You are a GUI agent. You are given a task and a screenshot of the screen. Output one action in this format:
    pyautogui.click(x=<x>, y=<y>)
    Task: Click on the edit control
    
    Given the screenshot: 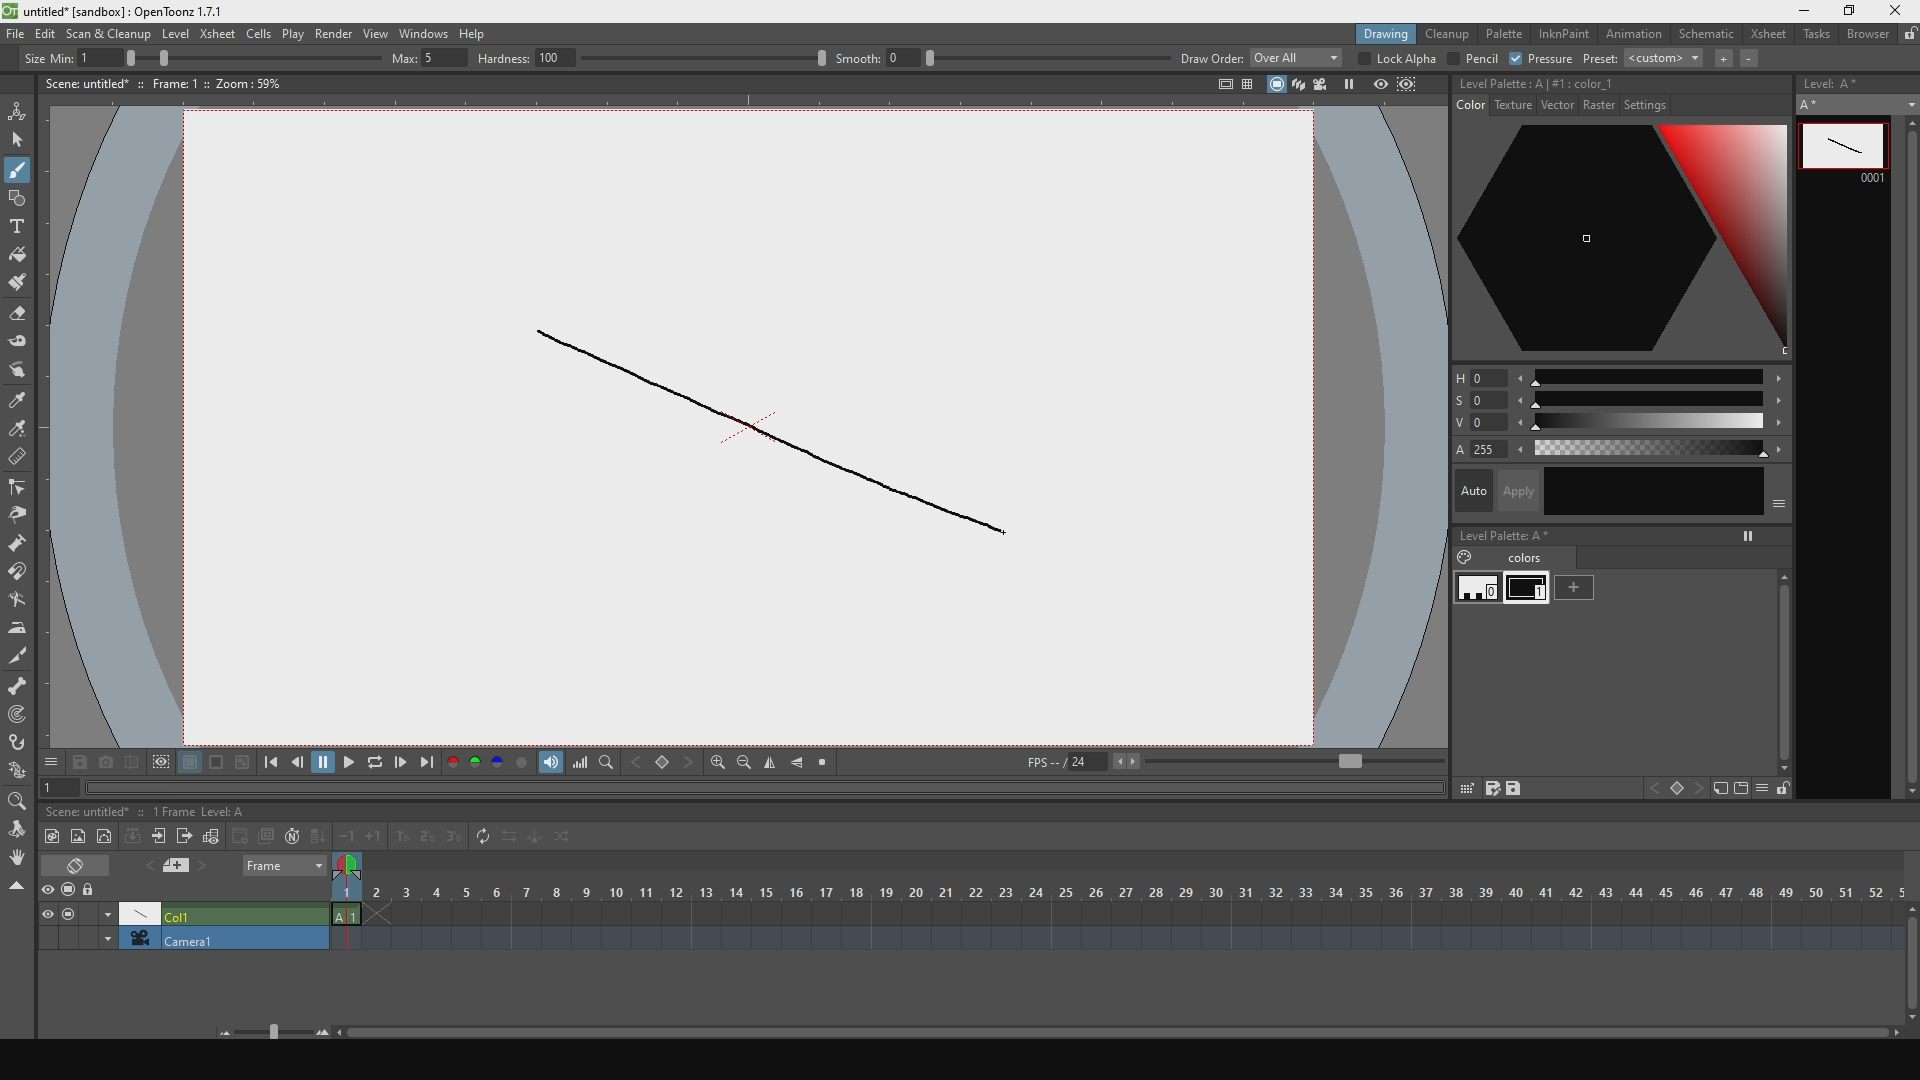 What is the action you would take?
    pyautogui.click(x=19, y=489)
    